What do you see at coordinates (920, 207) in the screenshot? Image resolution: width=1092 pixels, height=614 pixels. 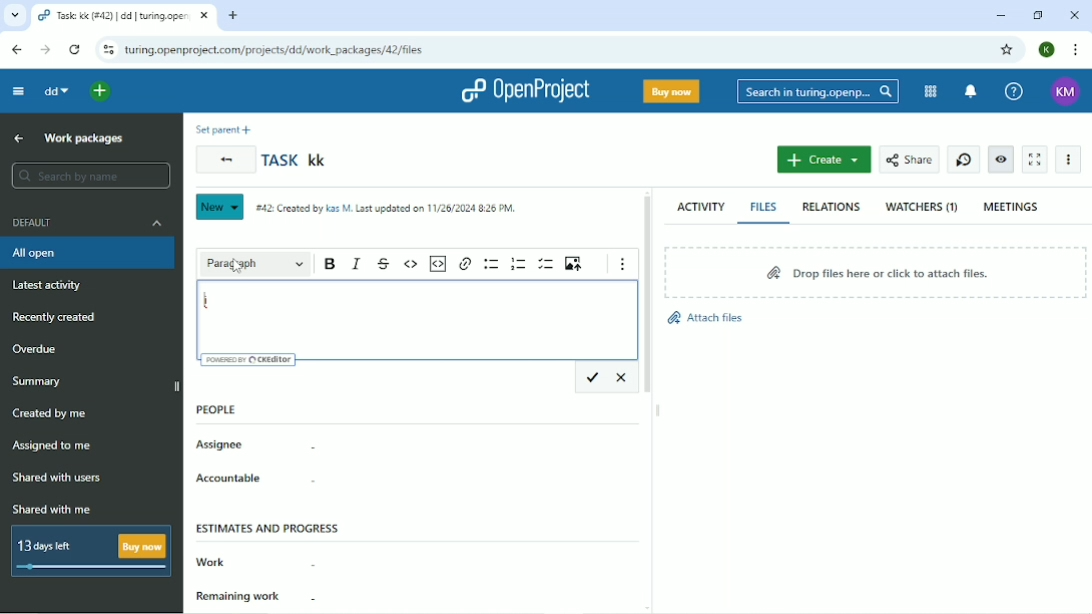 I see `Watchers (1)` at bounding box center [920, 207].